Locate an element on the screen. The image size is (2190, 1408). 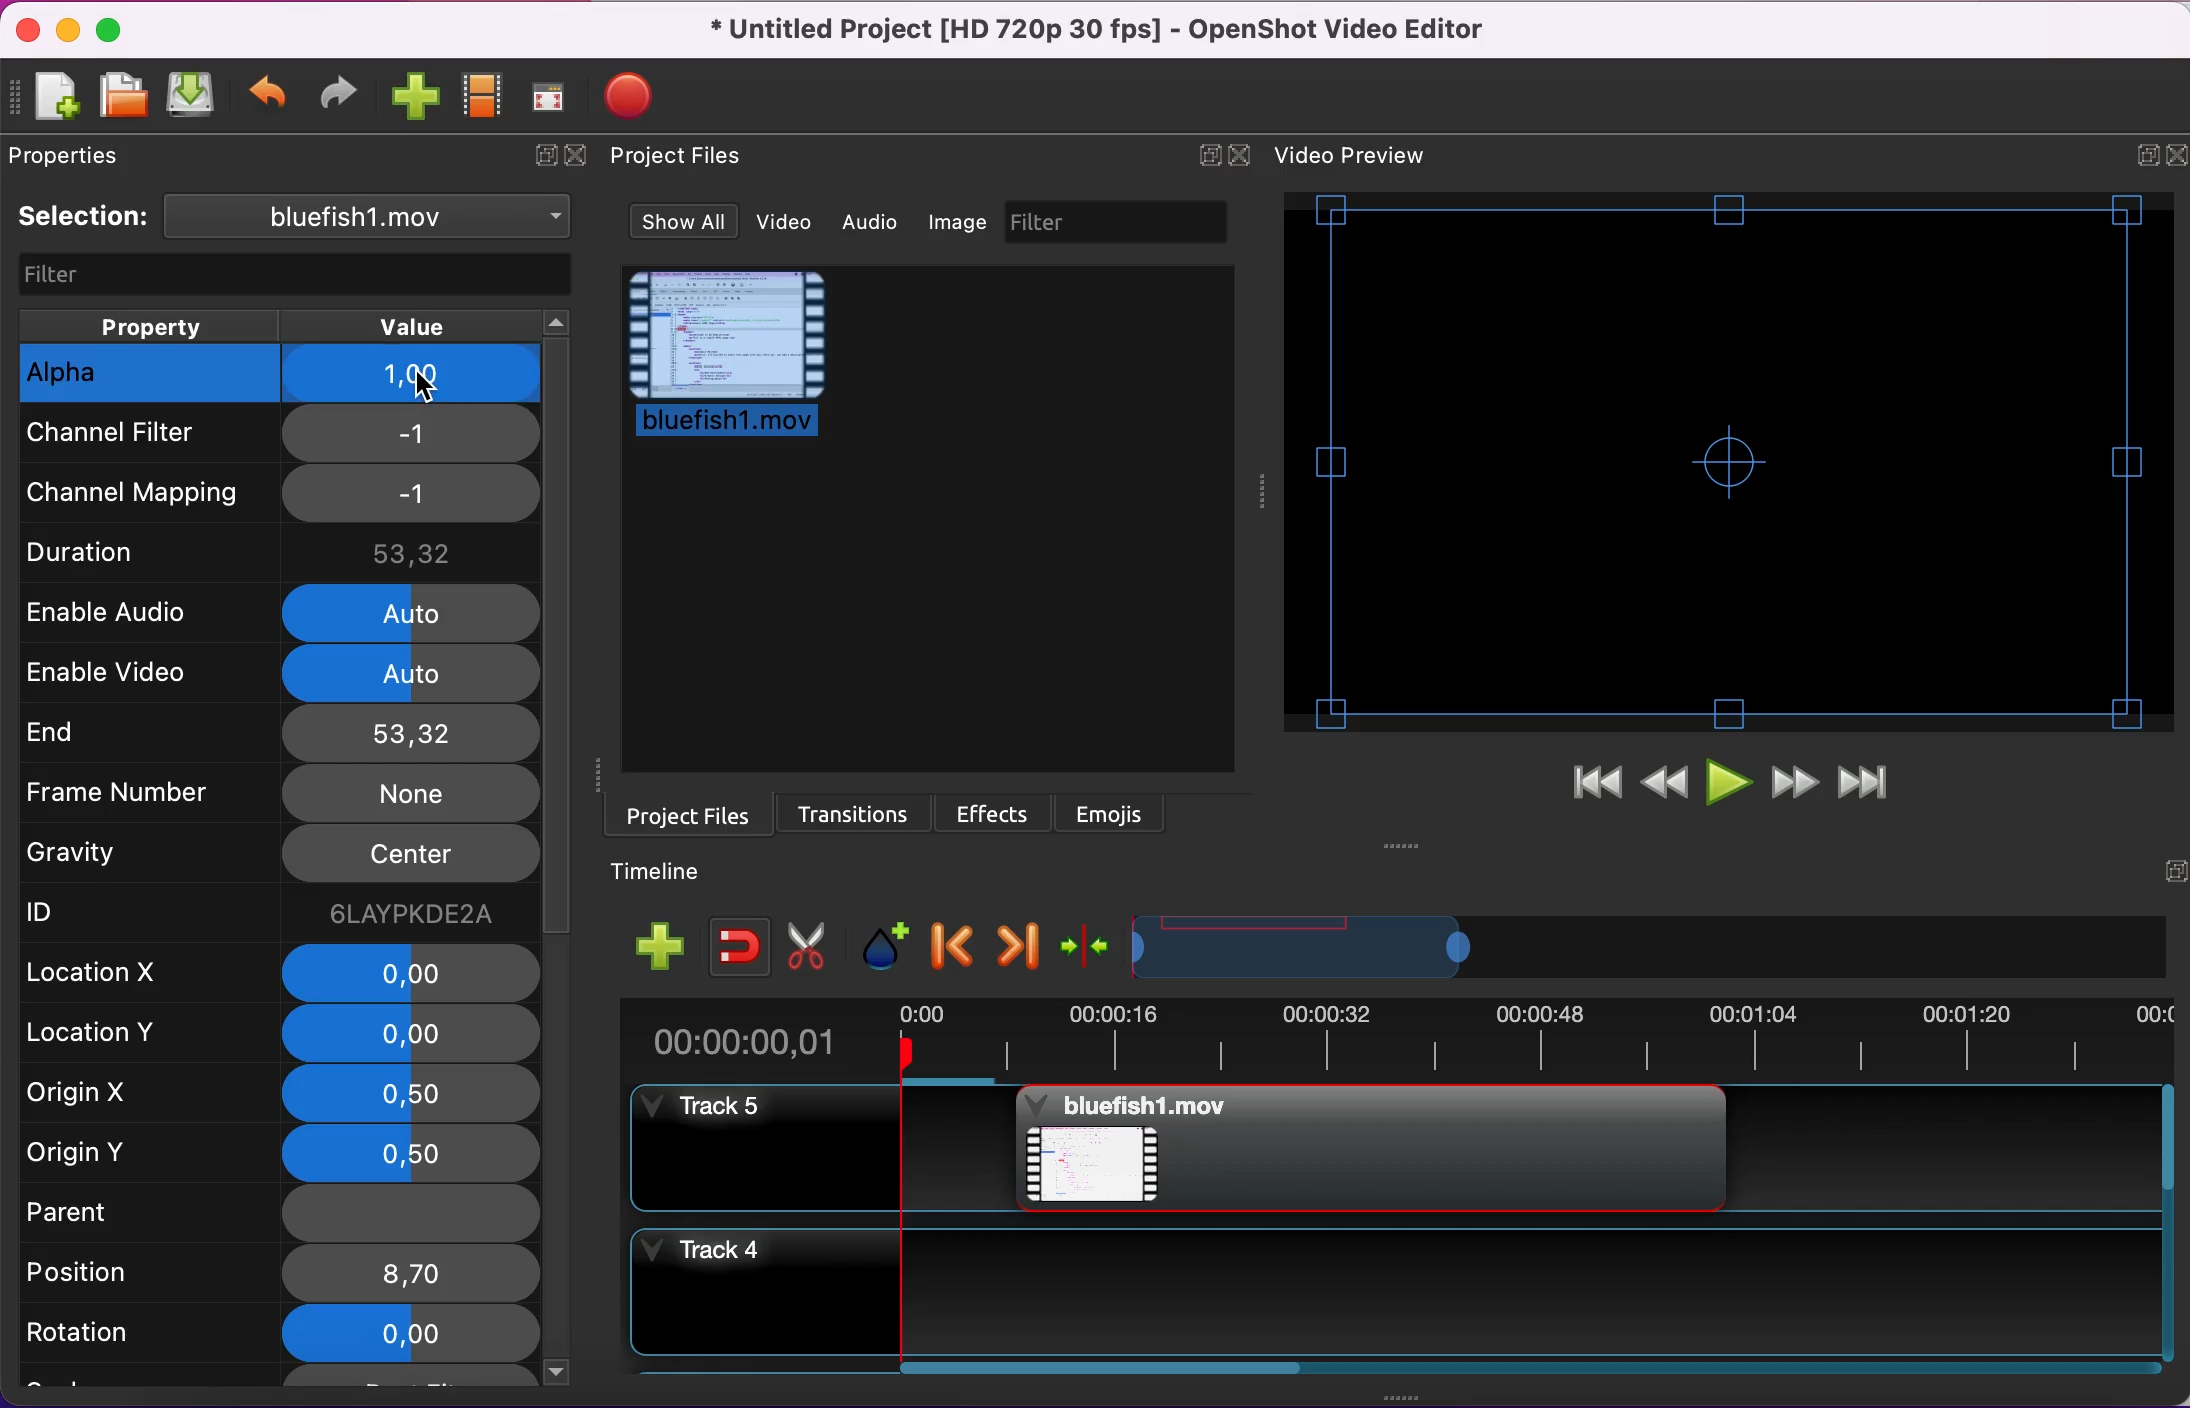
timeline is located at coordinates (1302, 951).